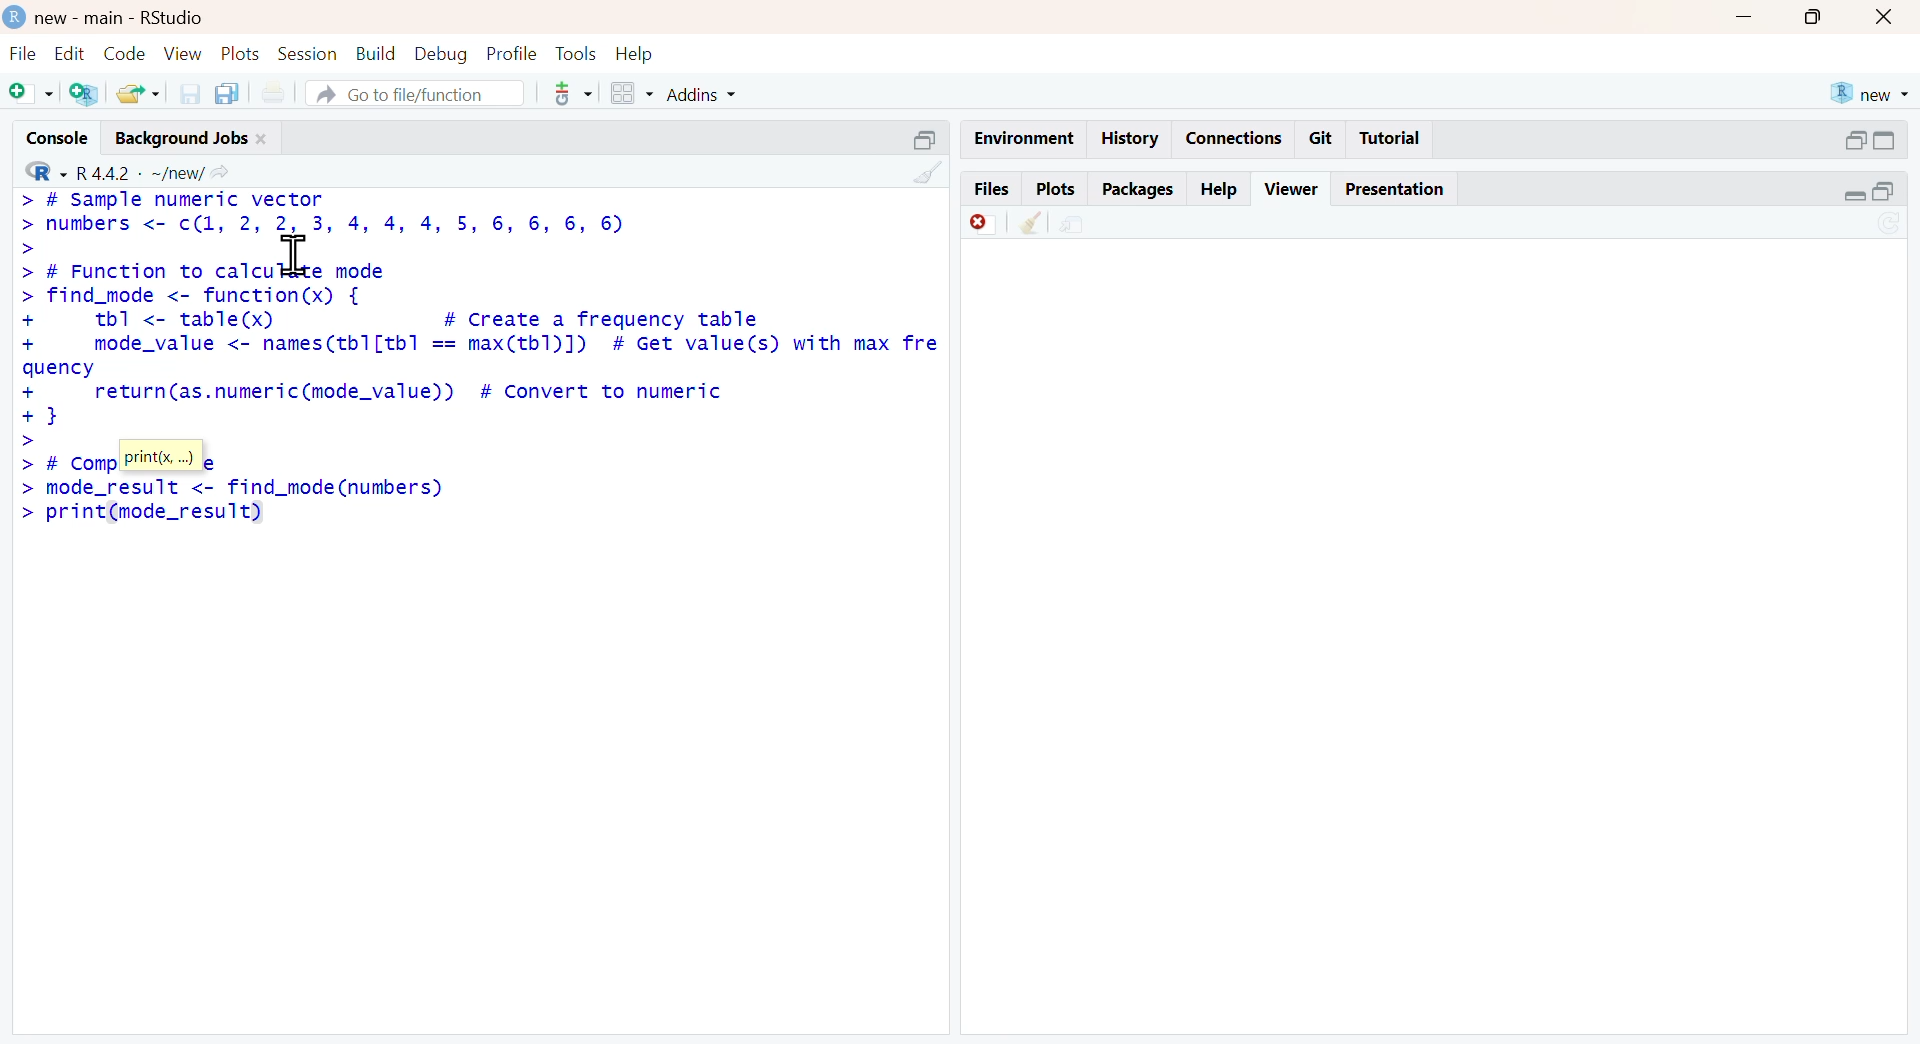  Describe the element at coordinates (984, 224) in the screenshot. I see `discard` at that location.